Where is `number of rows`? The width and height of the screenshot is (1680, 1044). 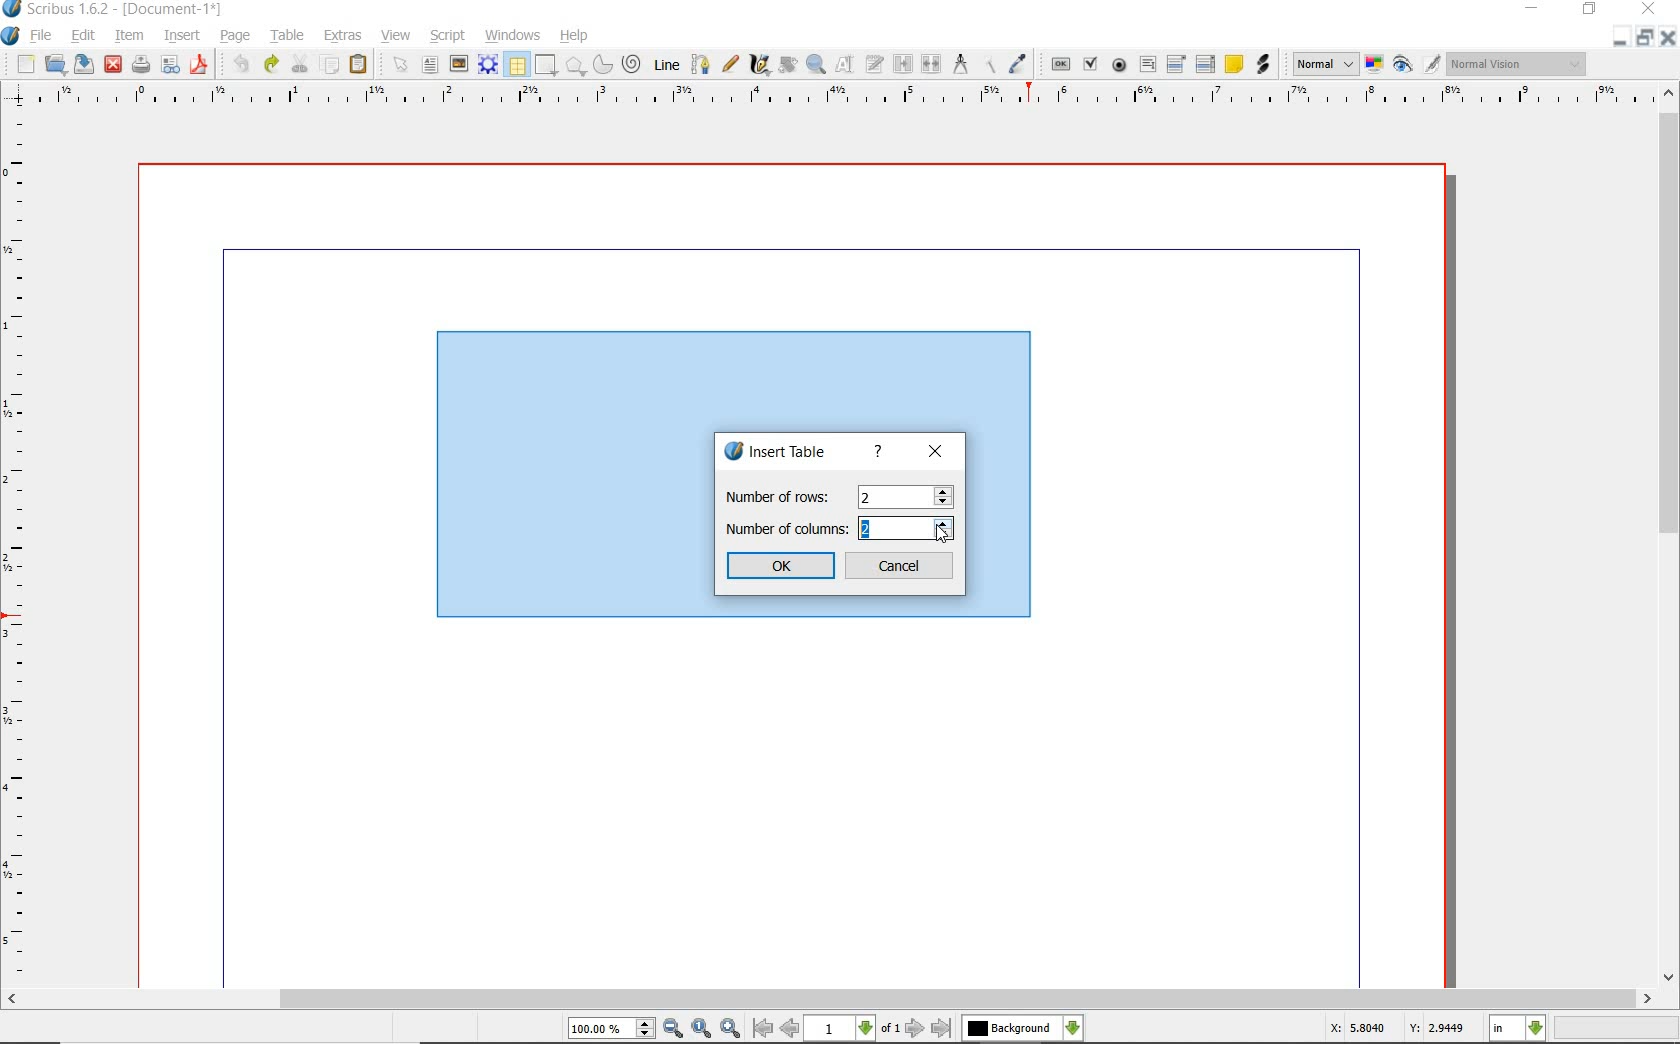 number of rows is located at coordinates (836, 496).